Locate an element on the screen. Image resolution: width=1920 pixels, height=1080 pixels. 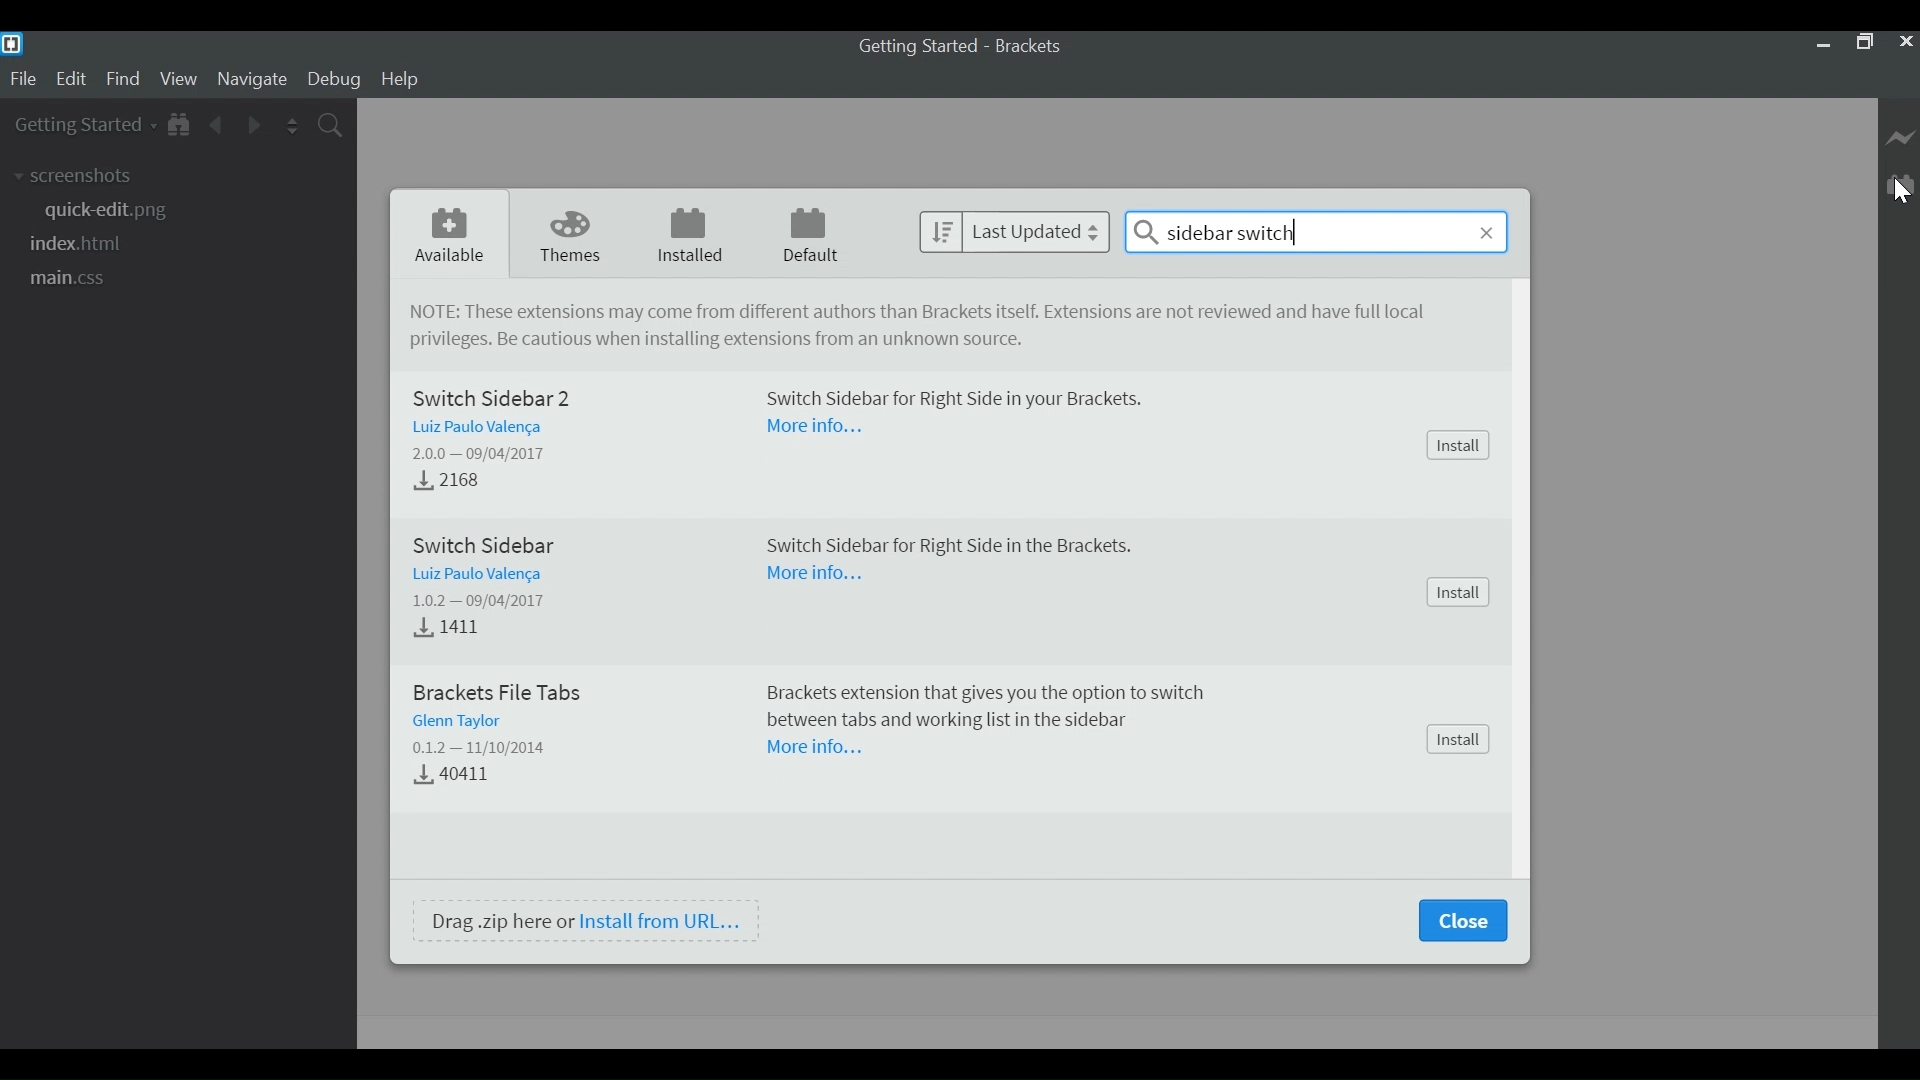
Edit is located at coordinates (73, 80).